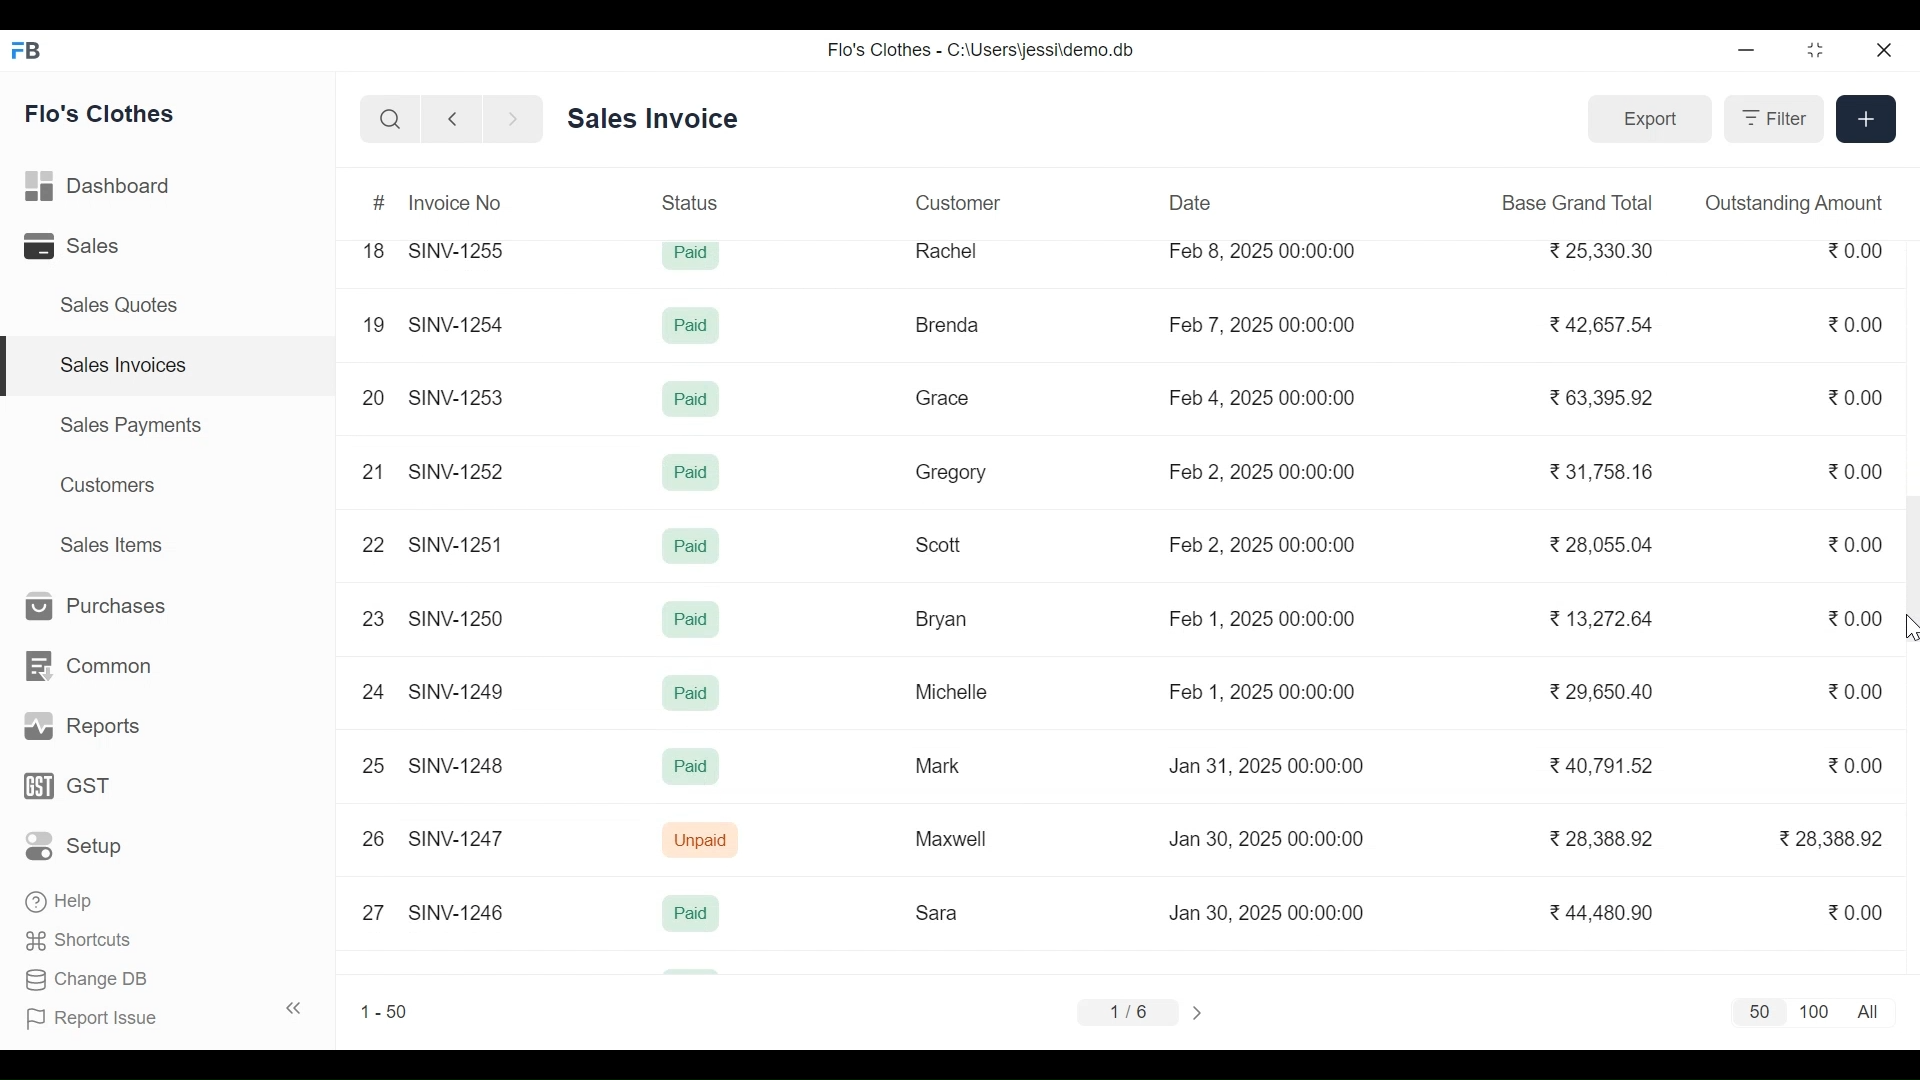 The image size is (1920, 1080). I want to click on Feb 1, 2025 00:00:00, so click(1261, 692).